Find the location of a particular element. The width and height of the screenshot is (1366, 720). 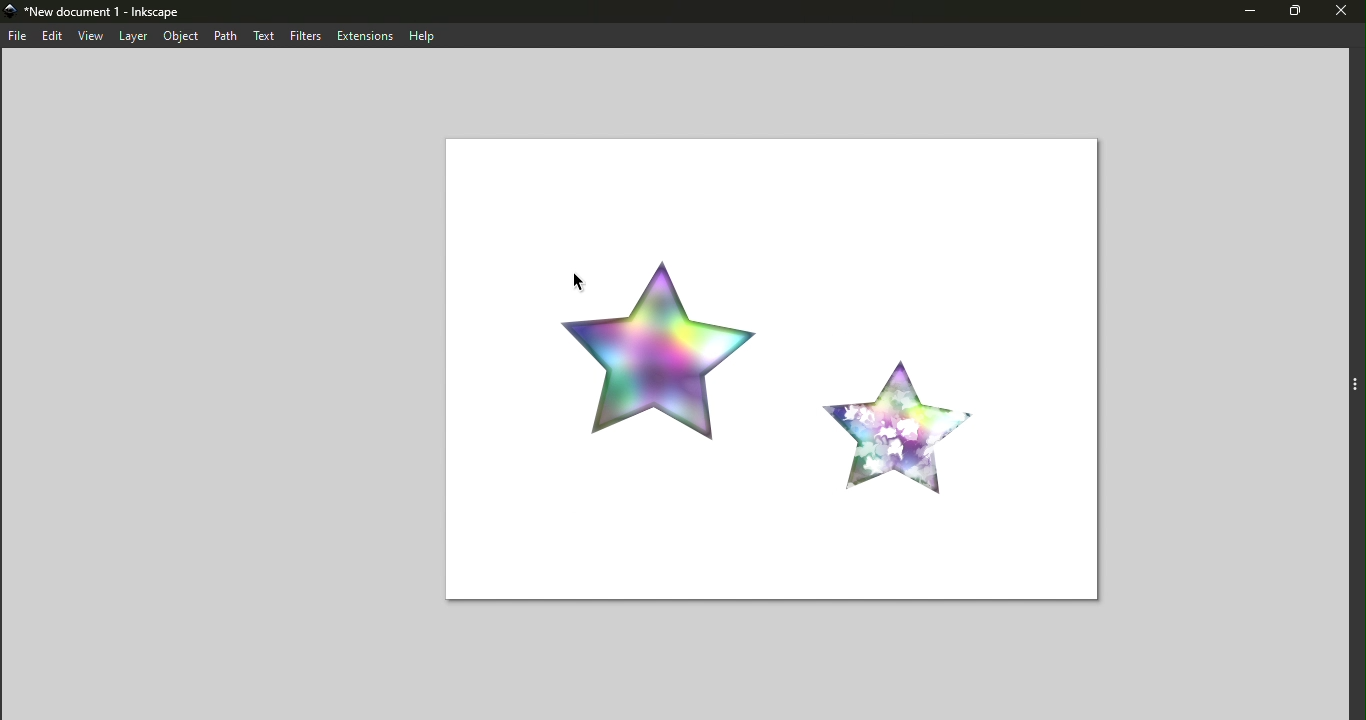

view is located at coordinates (87, 37).